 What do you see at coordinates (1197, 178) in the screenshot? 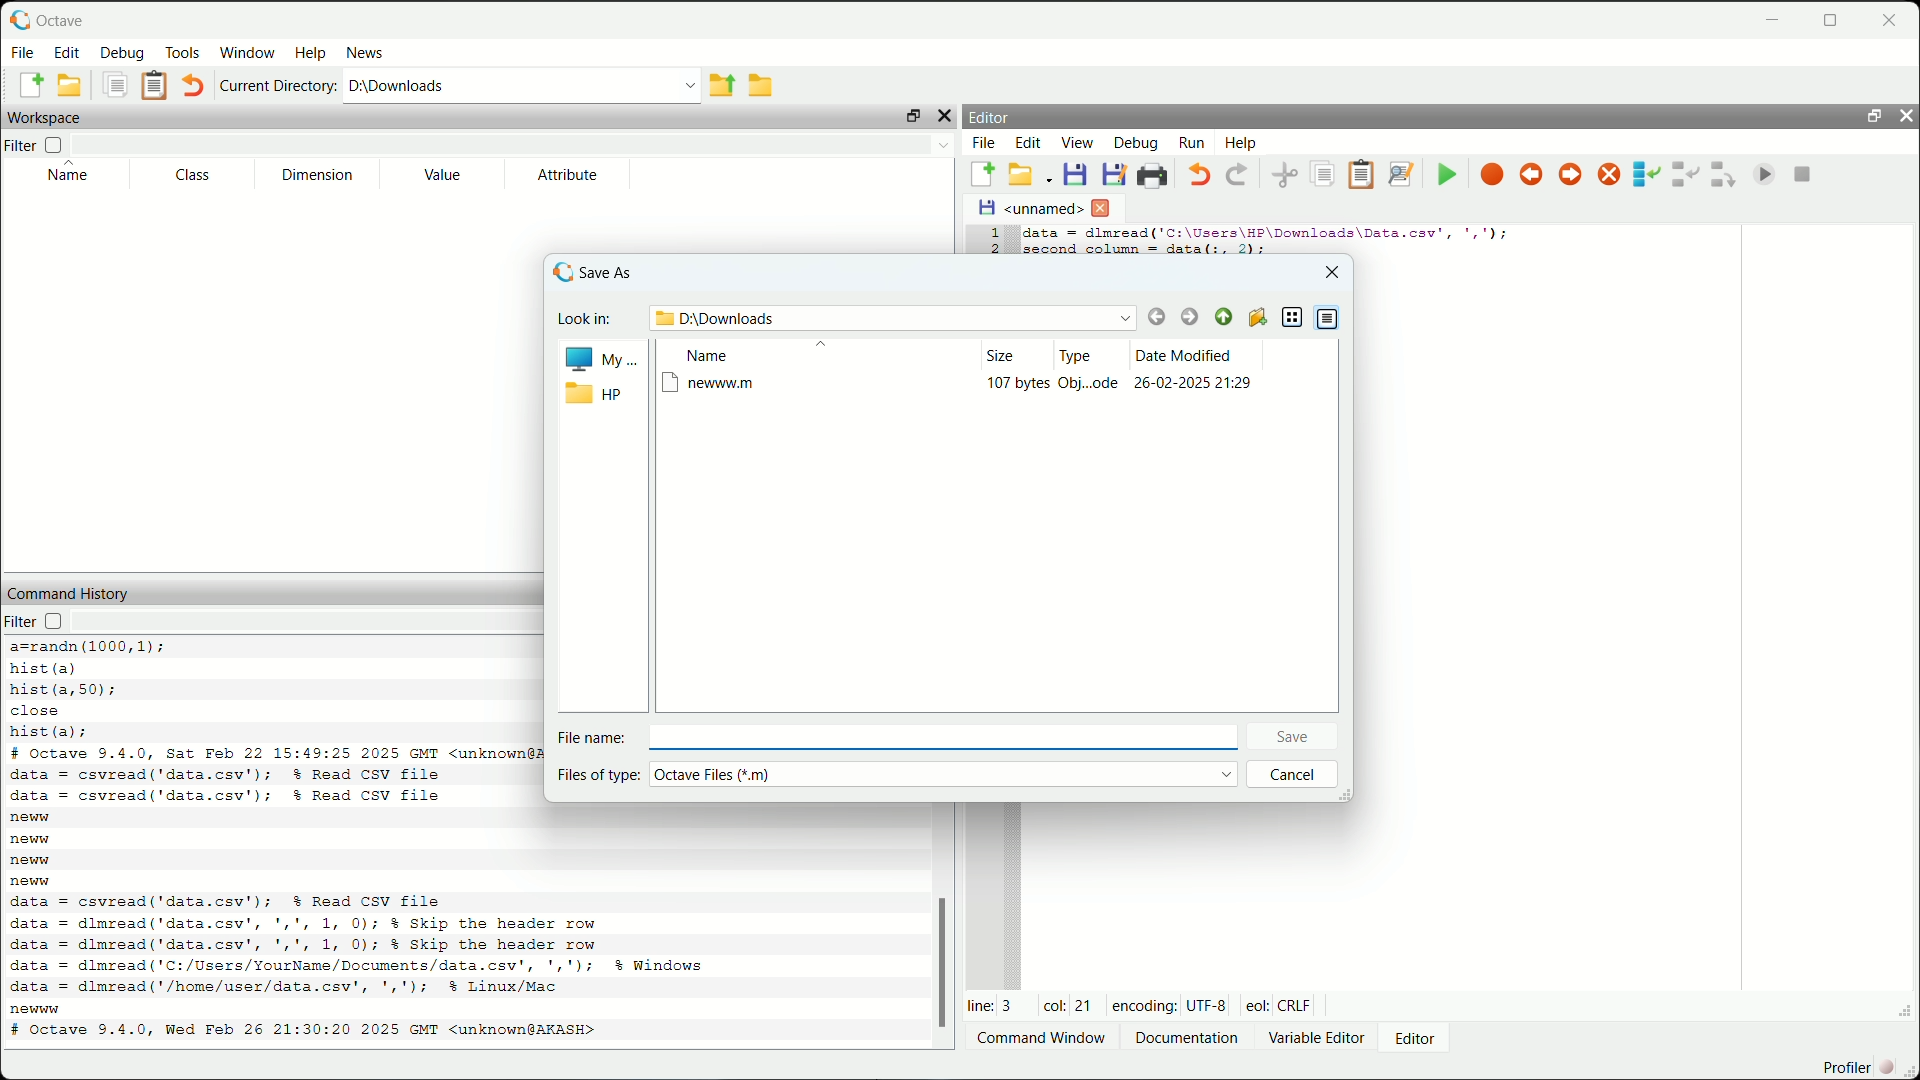
I see `undo` at bounding box center [1197, 178].